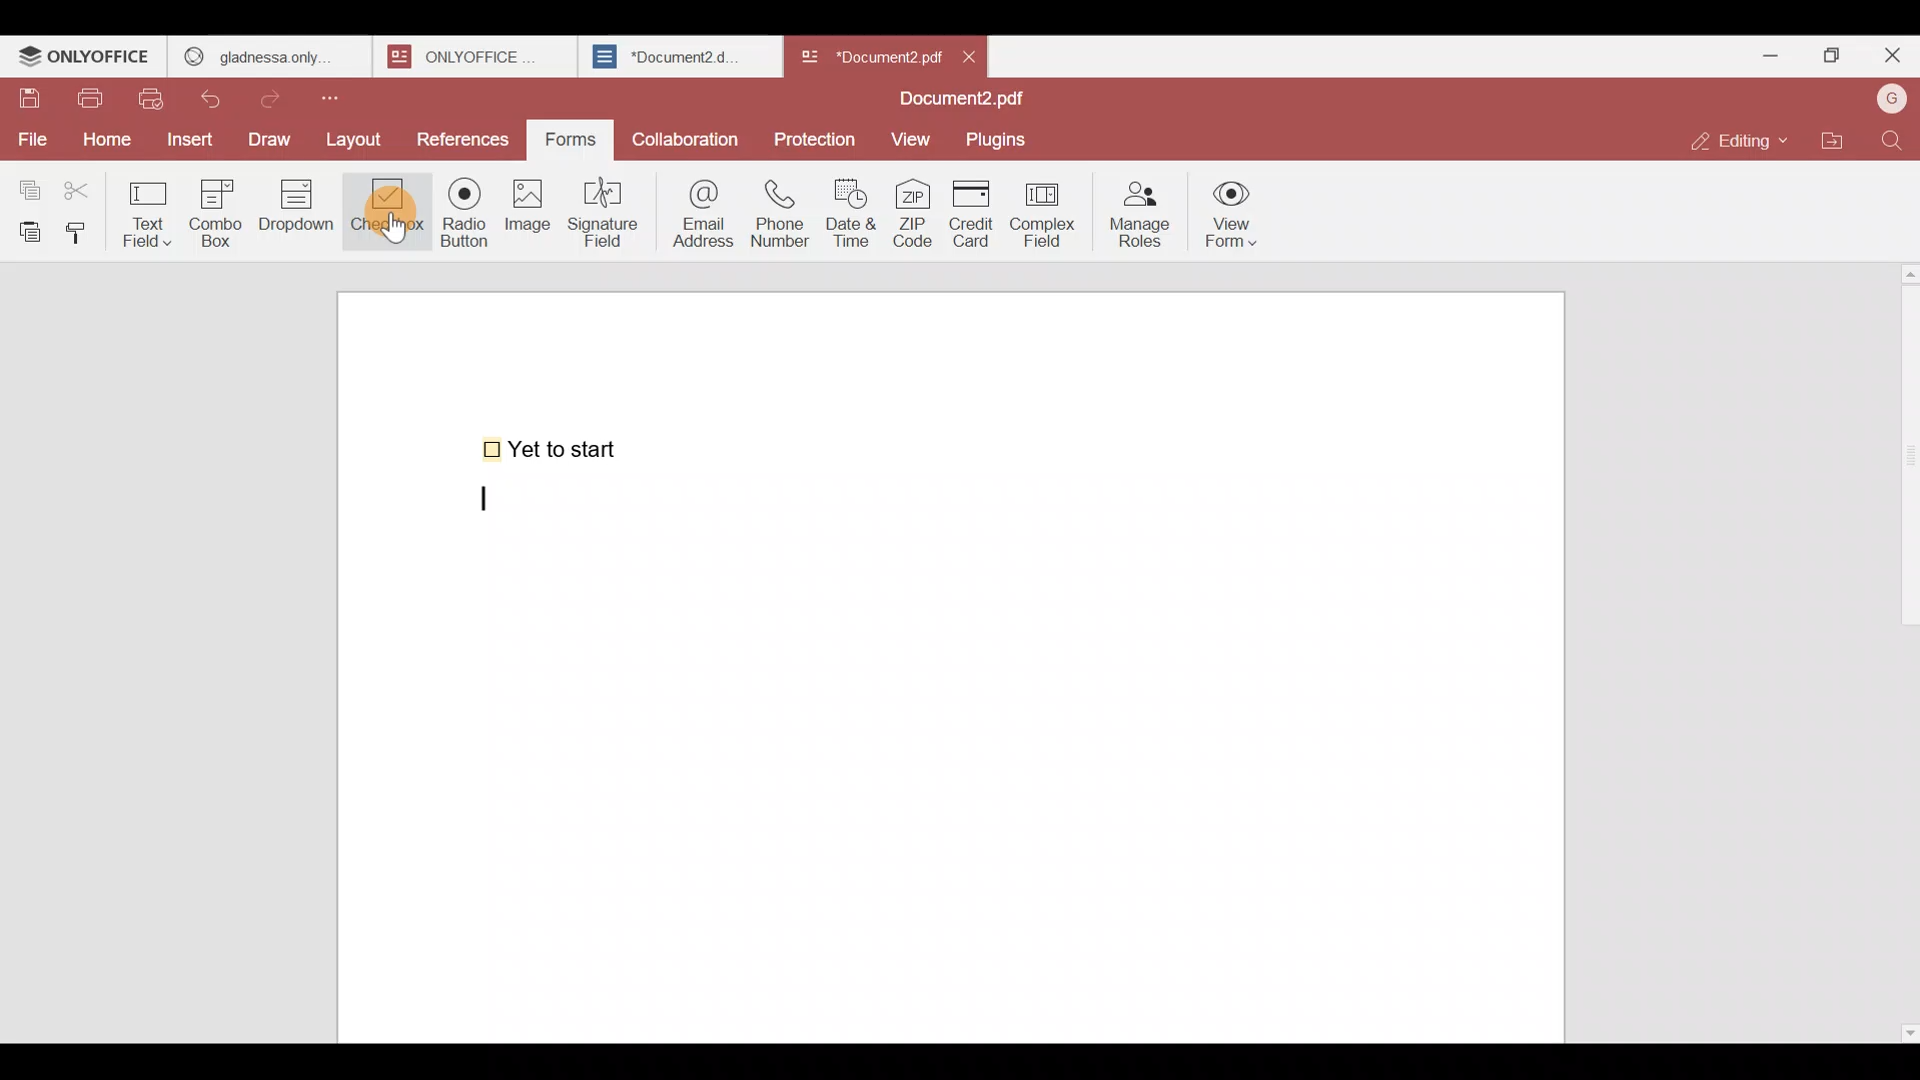 This screenshot has width=1920, height=1080. I want to click on Copy, so click(26, 185).